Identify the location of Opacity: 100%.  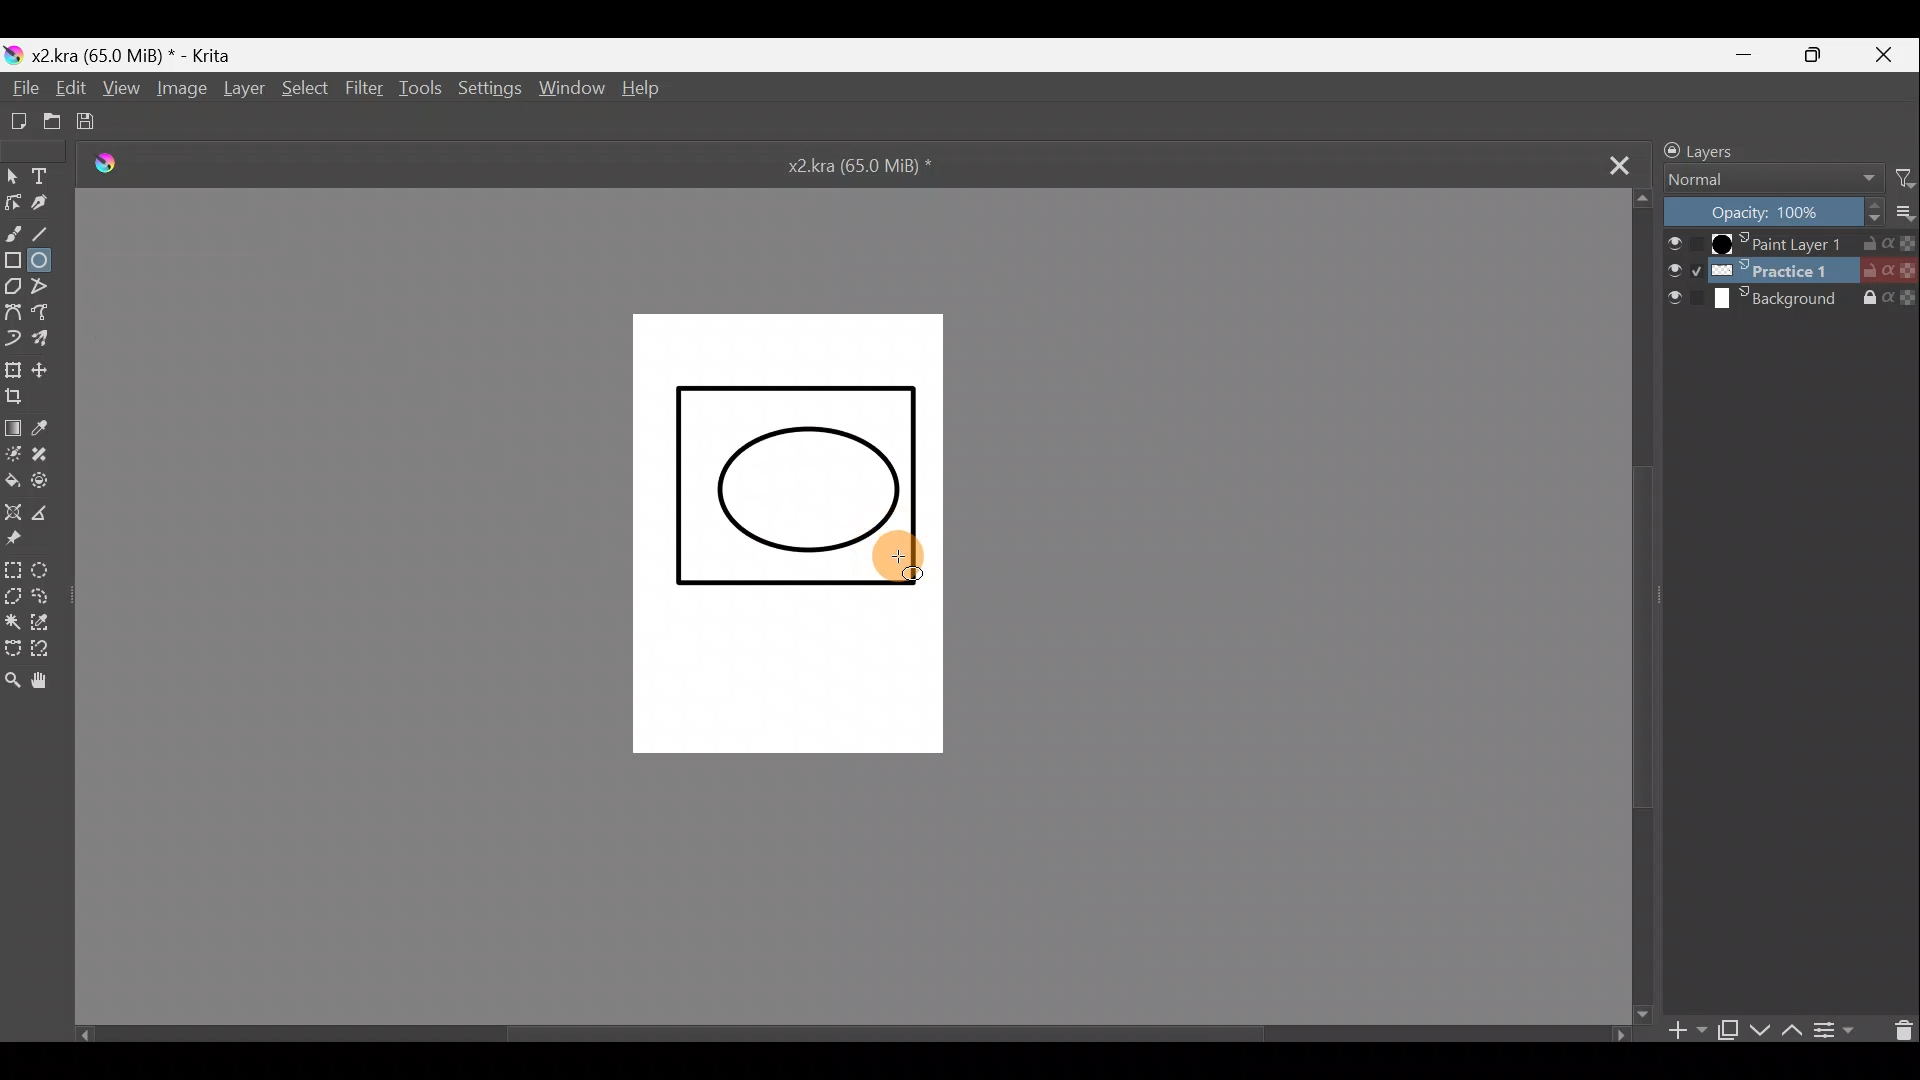
(1766, 211).